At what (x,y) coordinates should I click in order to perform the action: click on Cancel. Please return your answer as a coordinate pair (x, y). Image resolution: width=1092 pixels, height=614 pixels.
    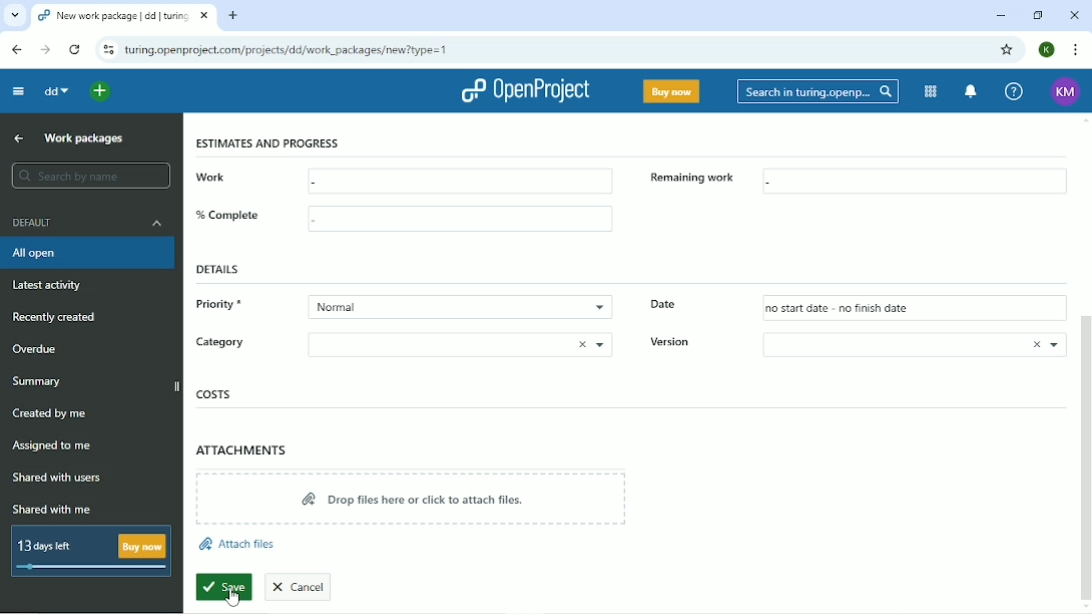
    Looking at the image, I should click on (299, 587).